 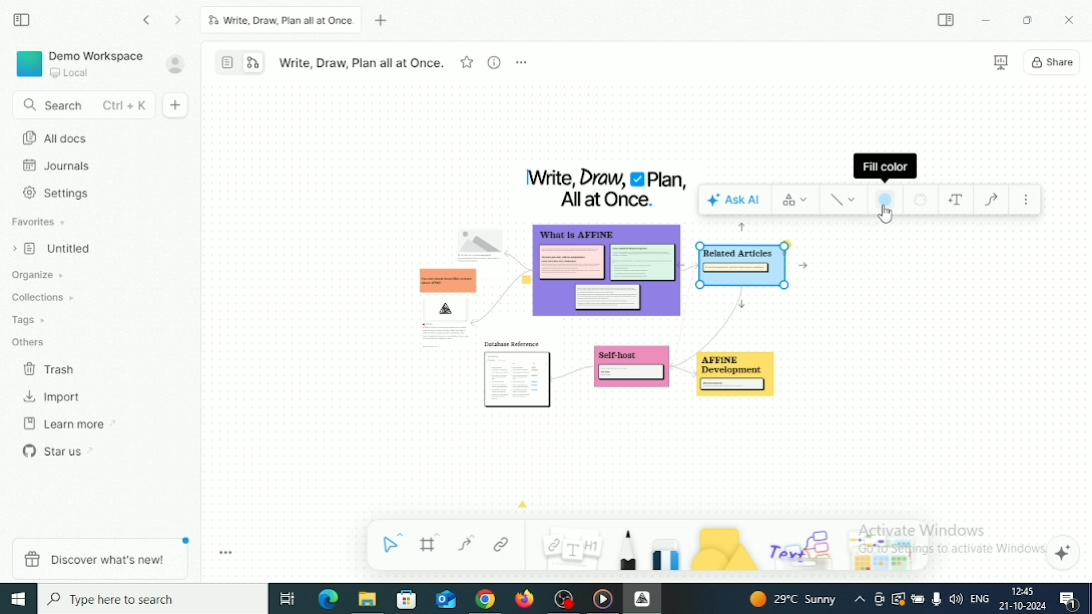 What do you see at coordinates (40, 275) in the screenshot?
I see `Organize` at bounding box center [40, 275].